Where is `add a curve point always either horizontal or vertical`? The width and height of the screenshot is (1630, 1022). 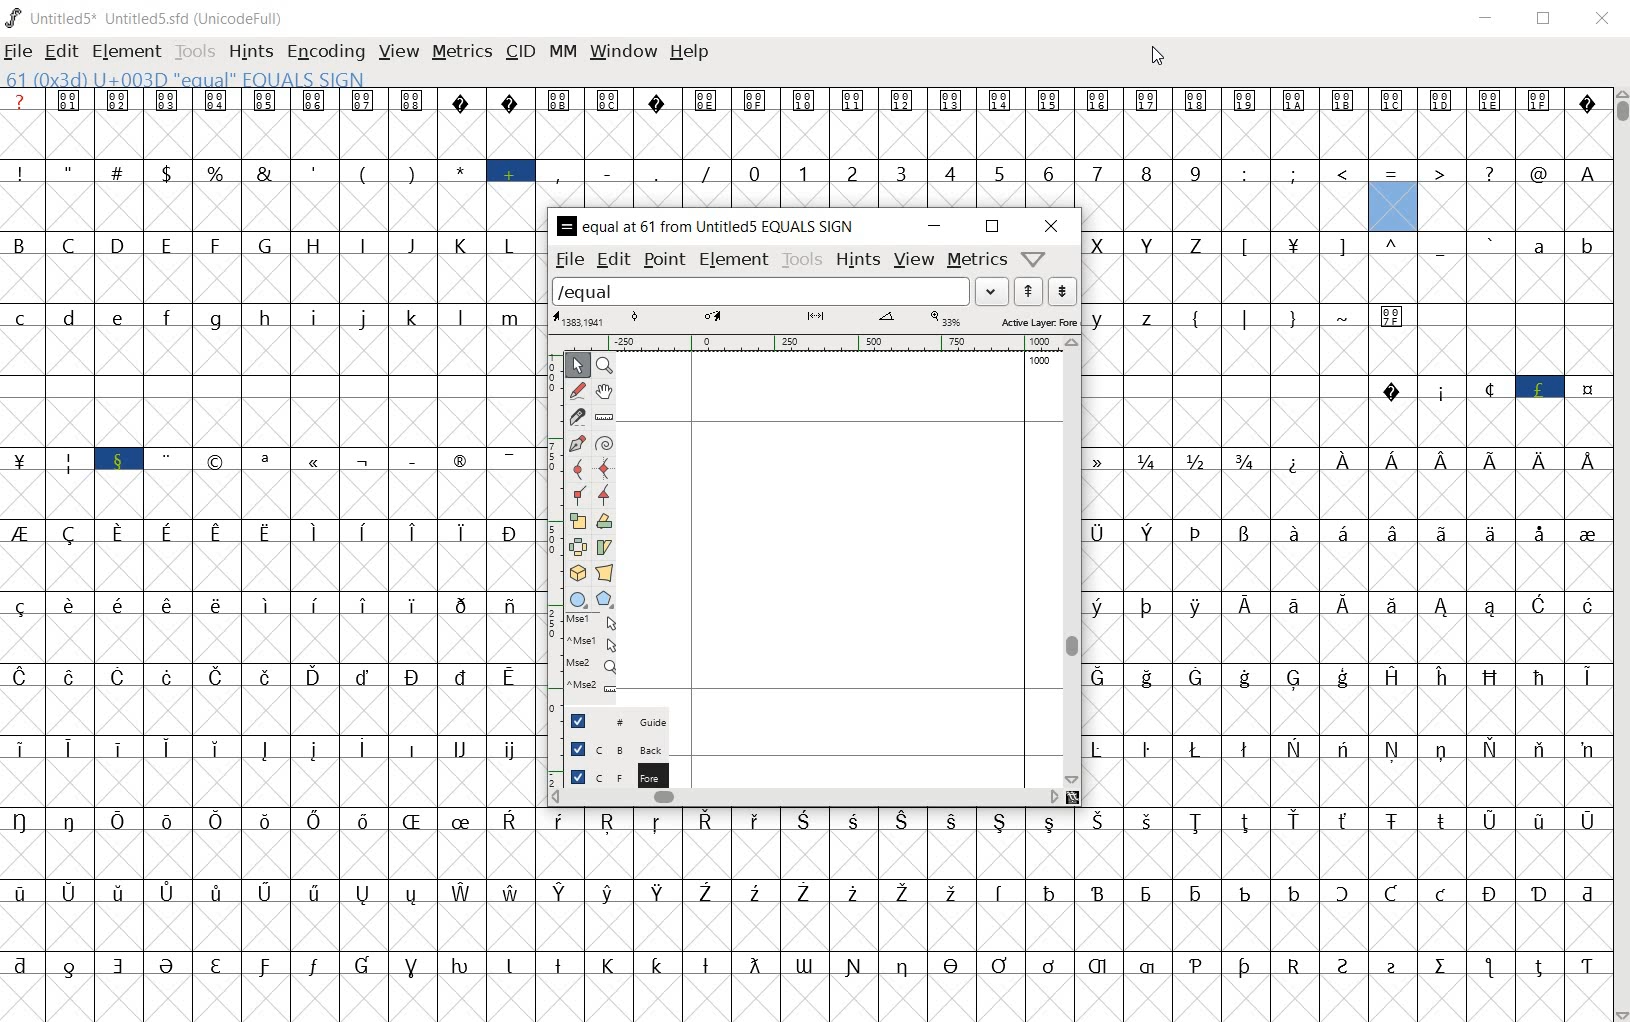
add a curve point always either horizontal or vertical is located at coordinates (605, 467).